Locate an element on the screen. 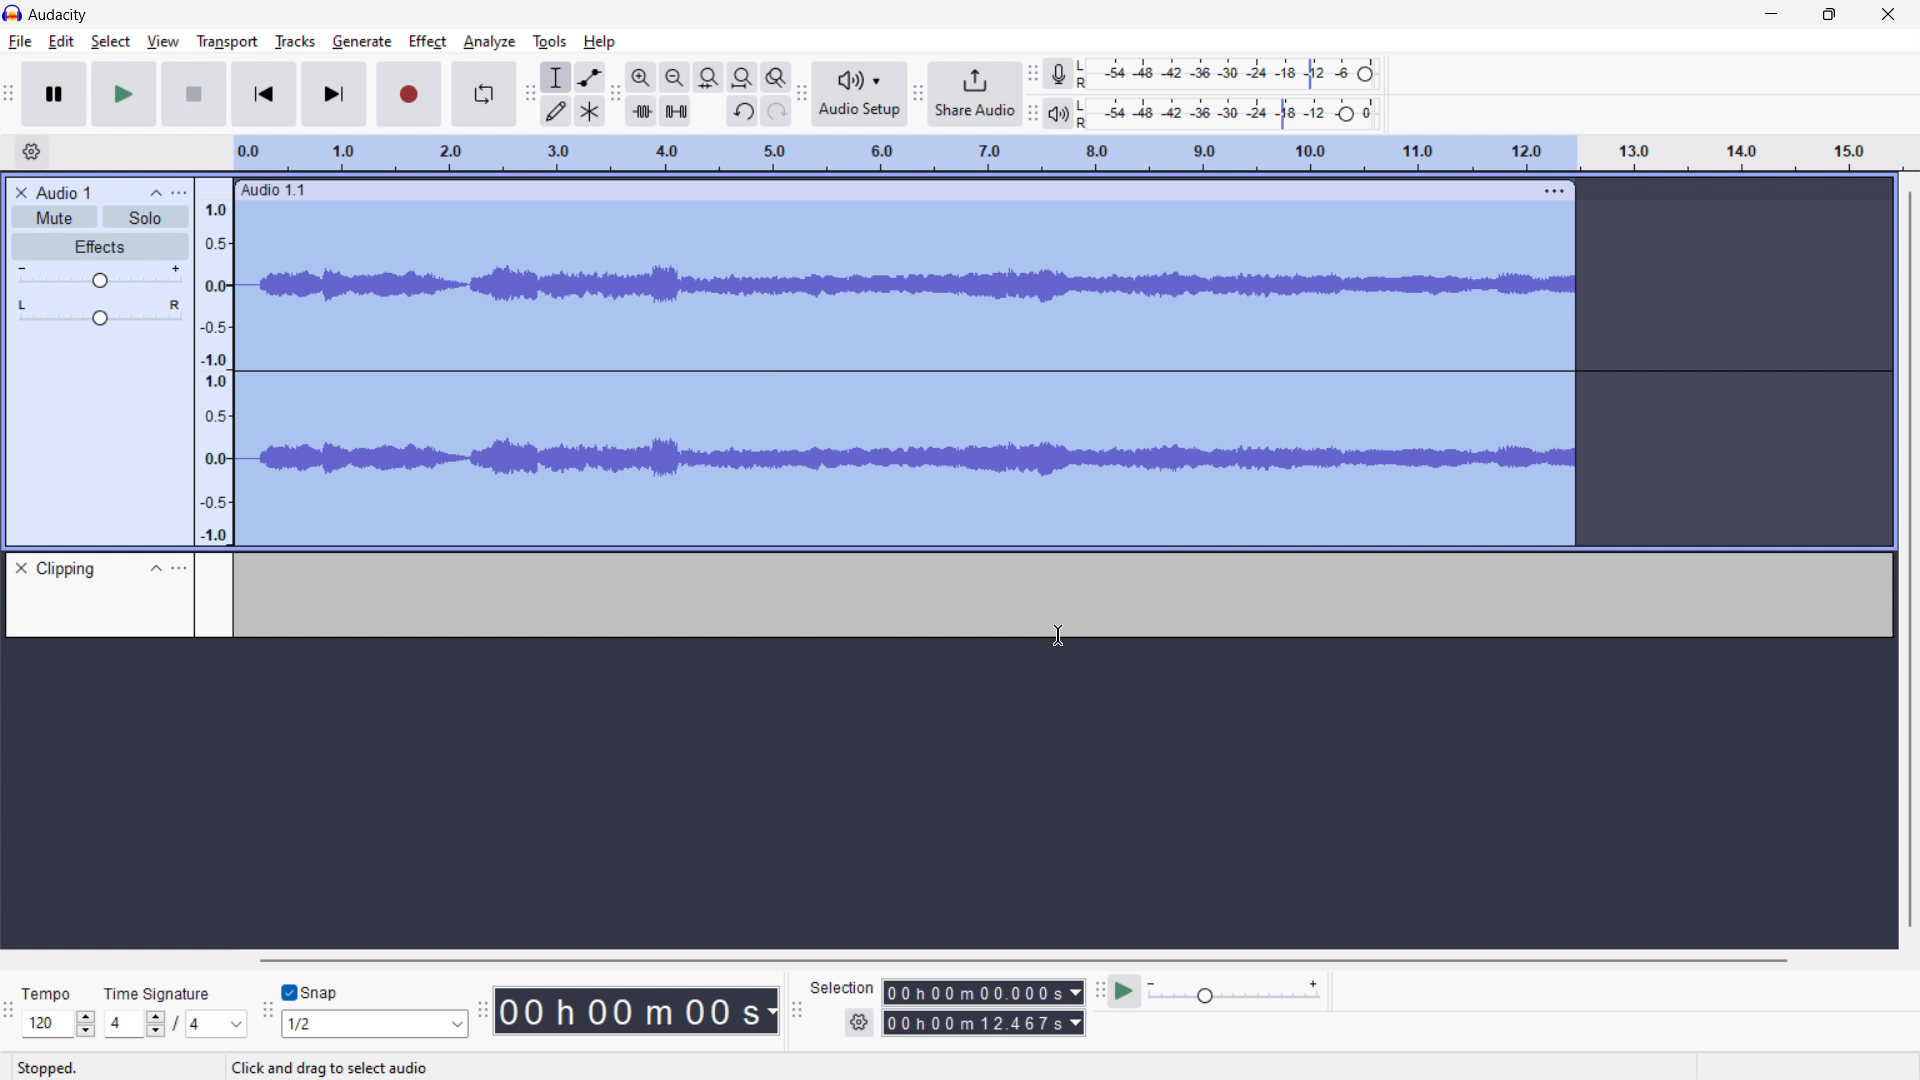  audio setup is located at coordinates (801, 95).